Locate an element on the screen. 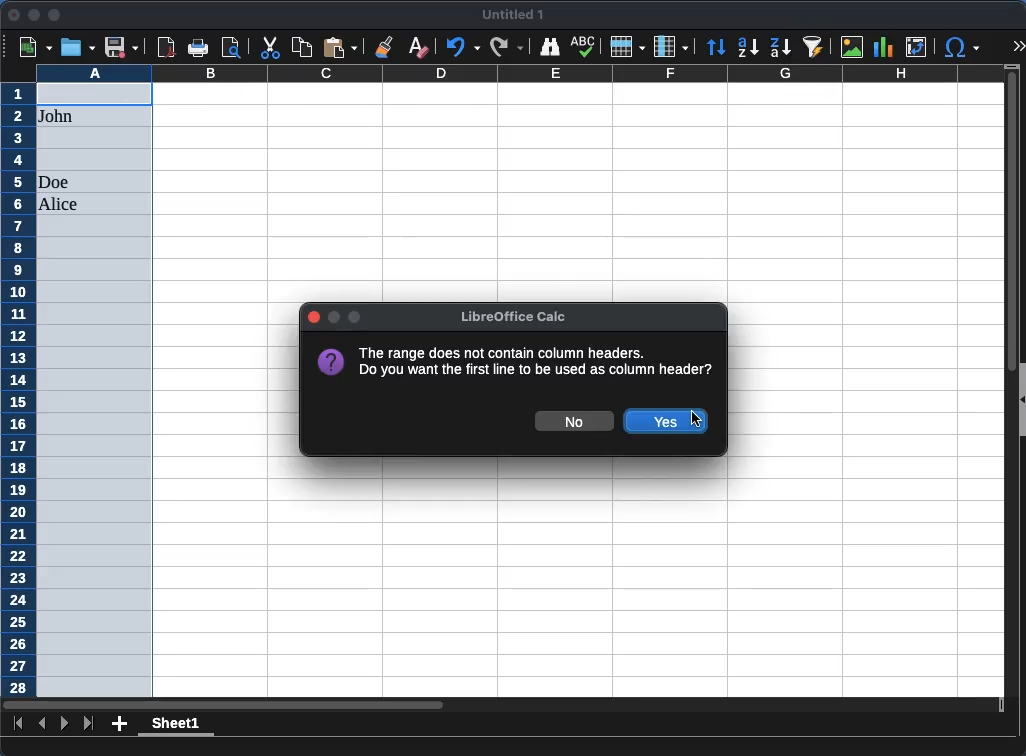  image is located at coordinates (852, 46).